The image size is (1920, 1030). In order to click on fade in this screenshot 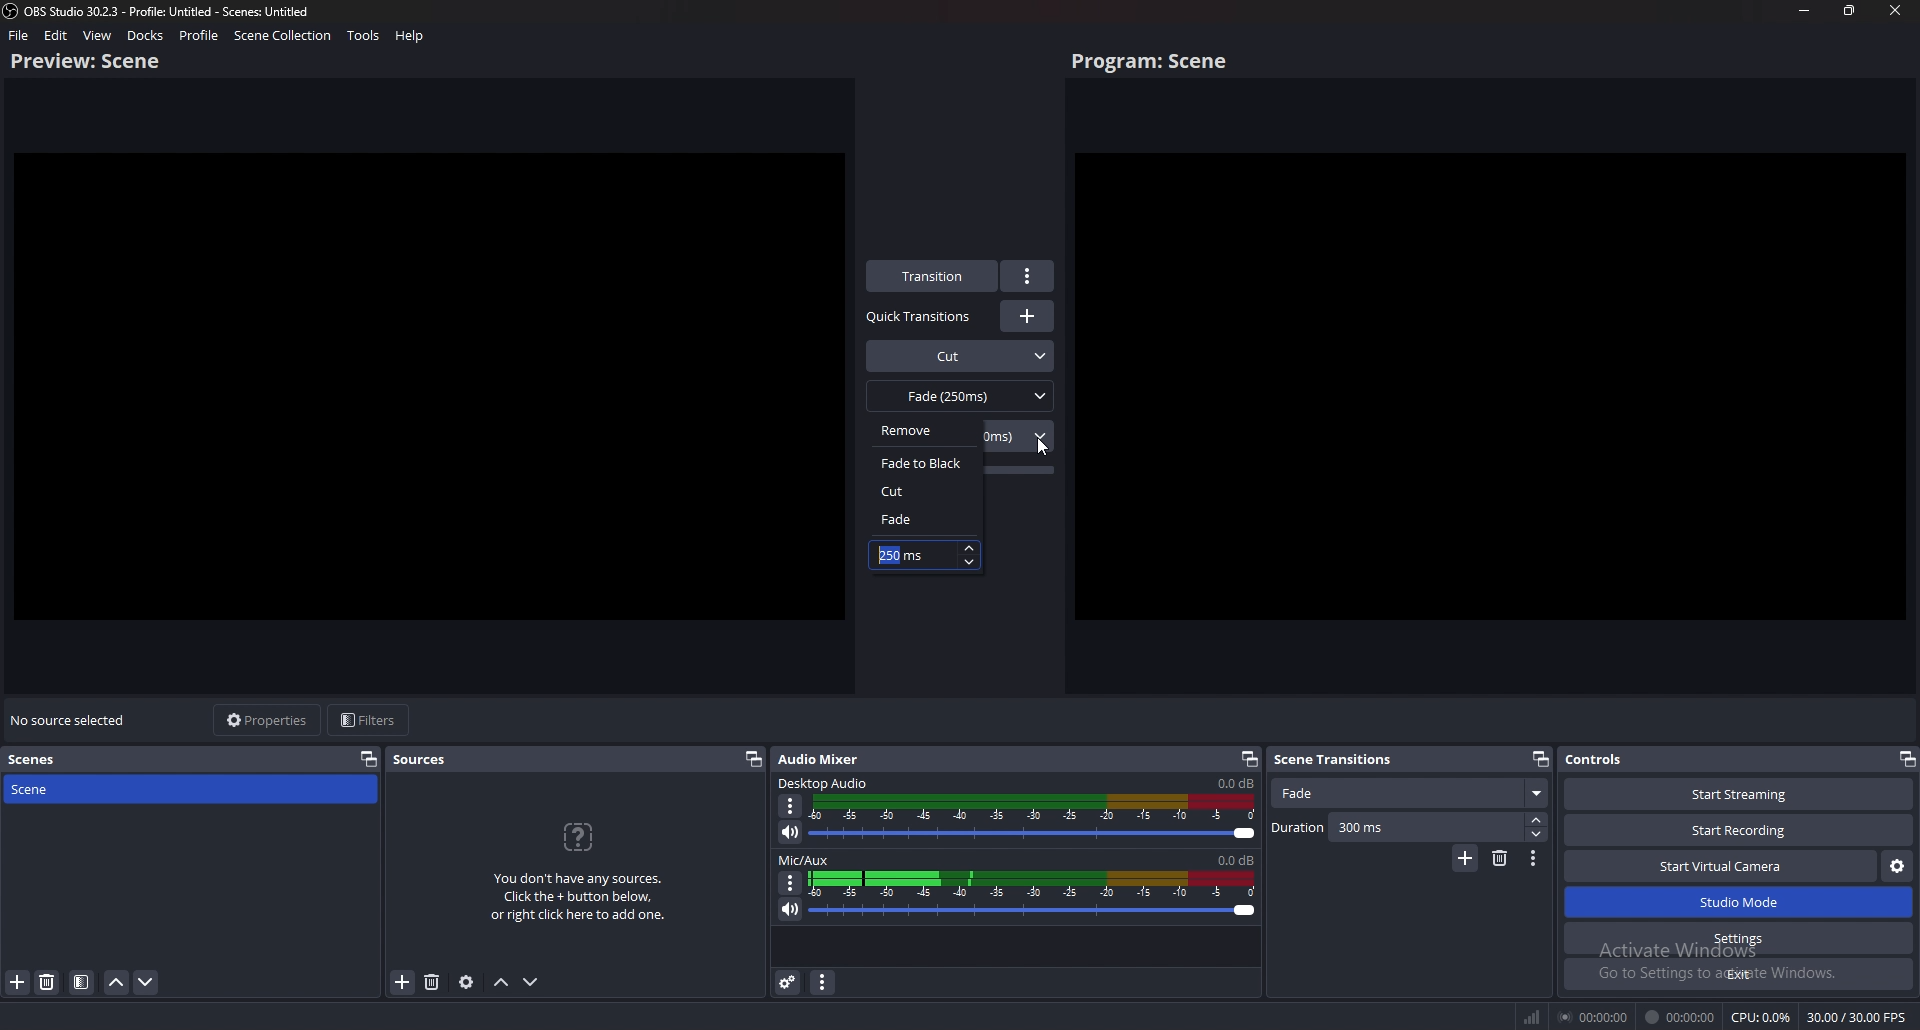, I will do `click(921, 518)`.